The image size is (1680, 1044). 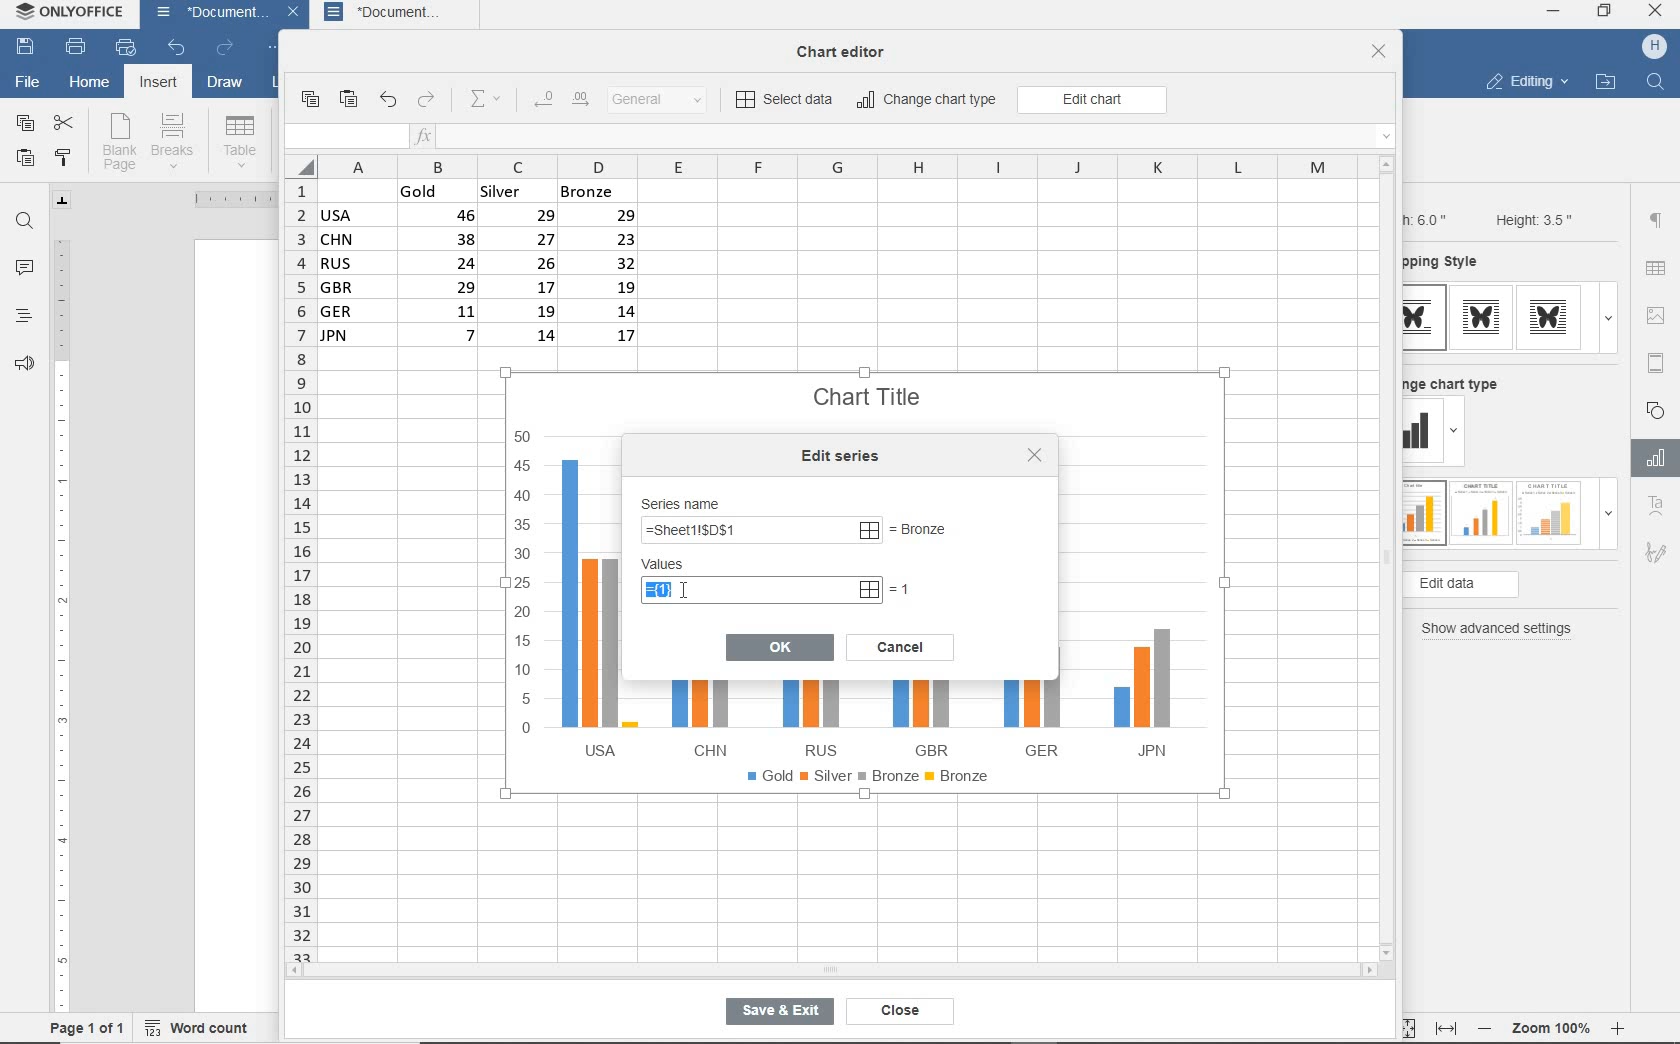 What do you see at coordinates (1655, 362) in the screenshot?
I see `header & footer` at bounding box center [1655, 362].